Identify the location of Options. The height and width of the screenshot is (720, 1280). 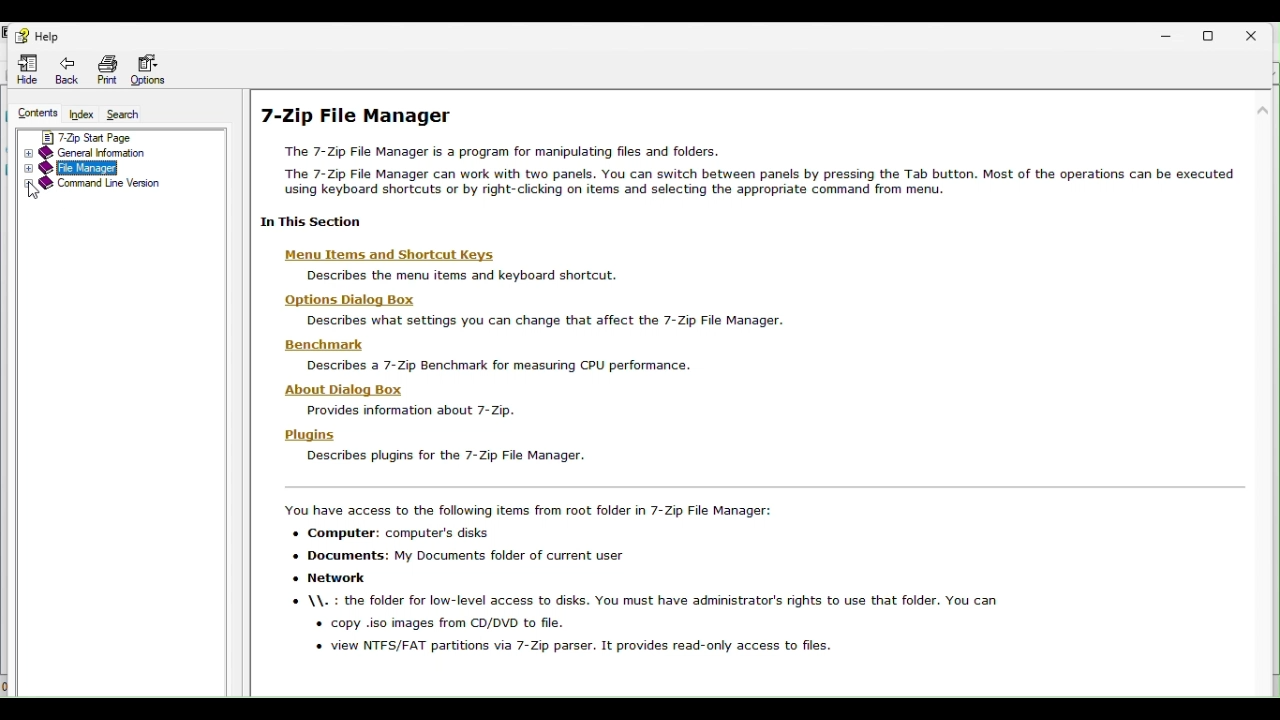
(151, 70).